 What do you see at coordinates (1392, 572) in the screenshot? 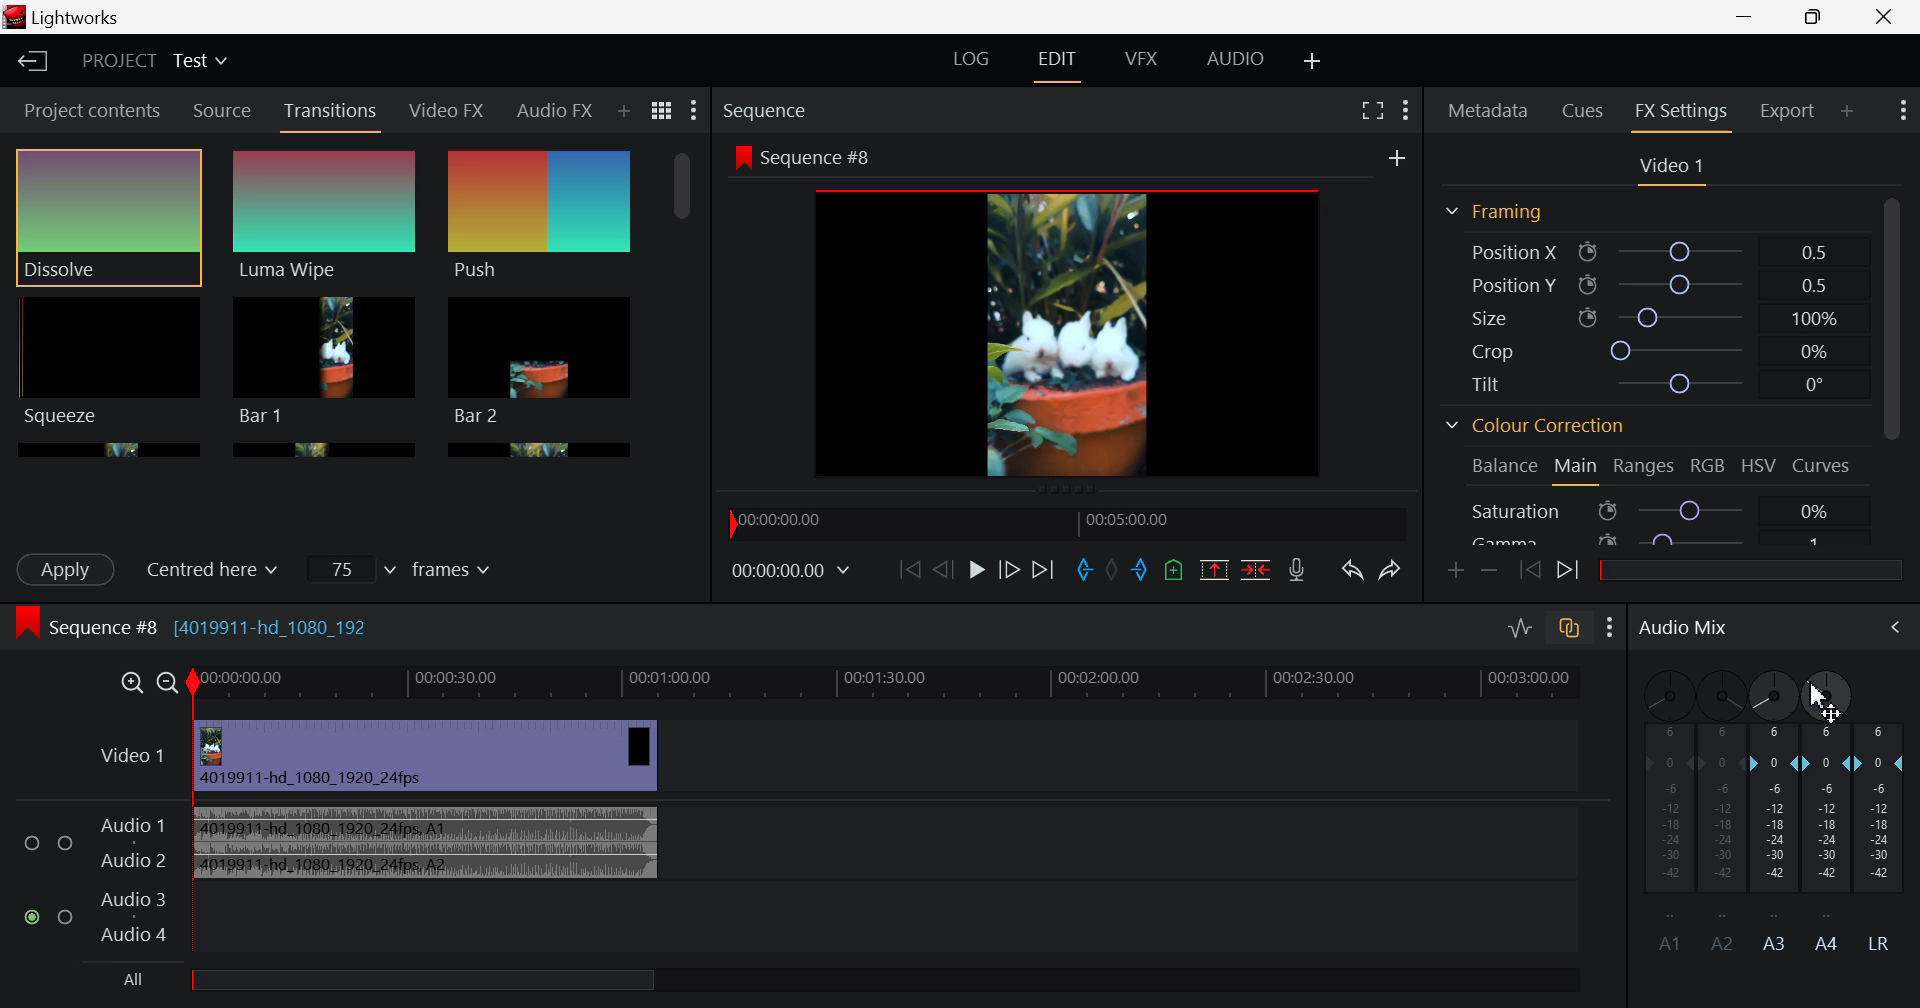
I see `Redo` at bounding box center [1392, 572].